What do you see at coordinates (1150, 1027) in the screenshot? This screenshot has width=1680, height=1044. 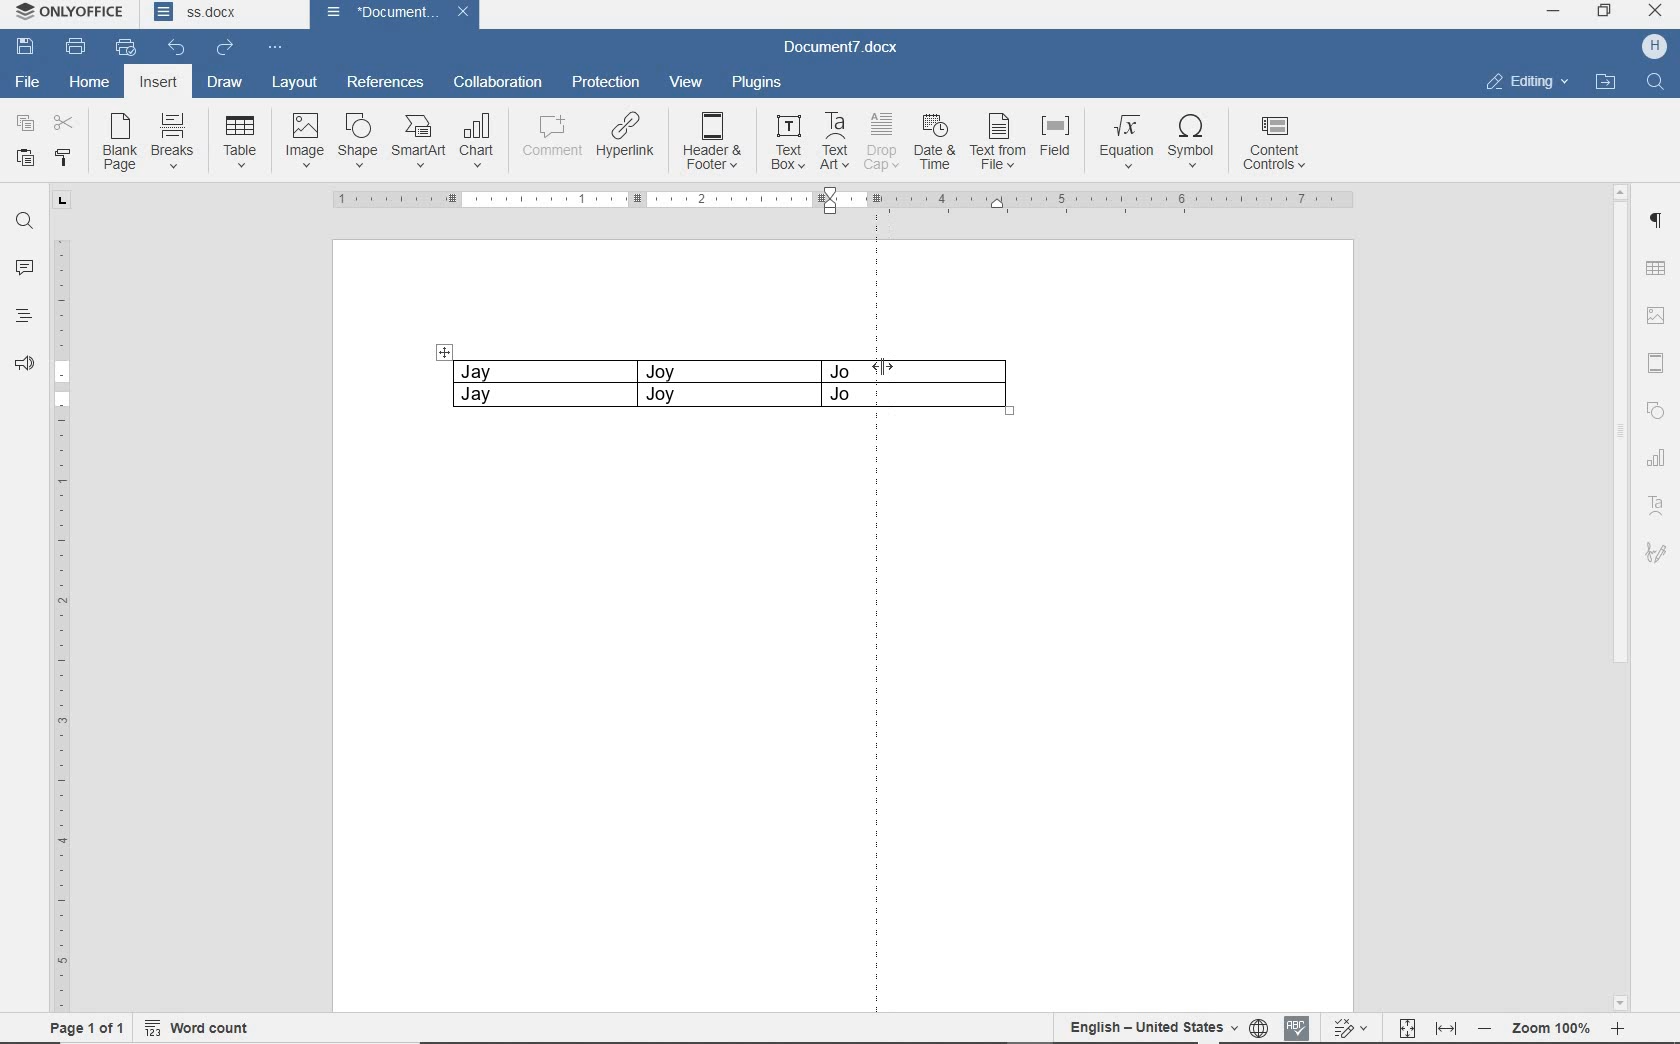 I see `TEXT LANGUAGE` at bounding box center [1150, 1027].